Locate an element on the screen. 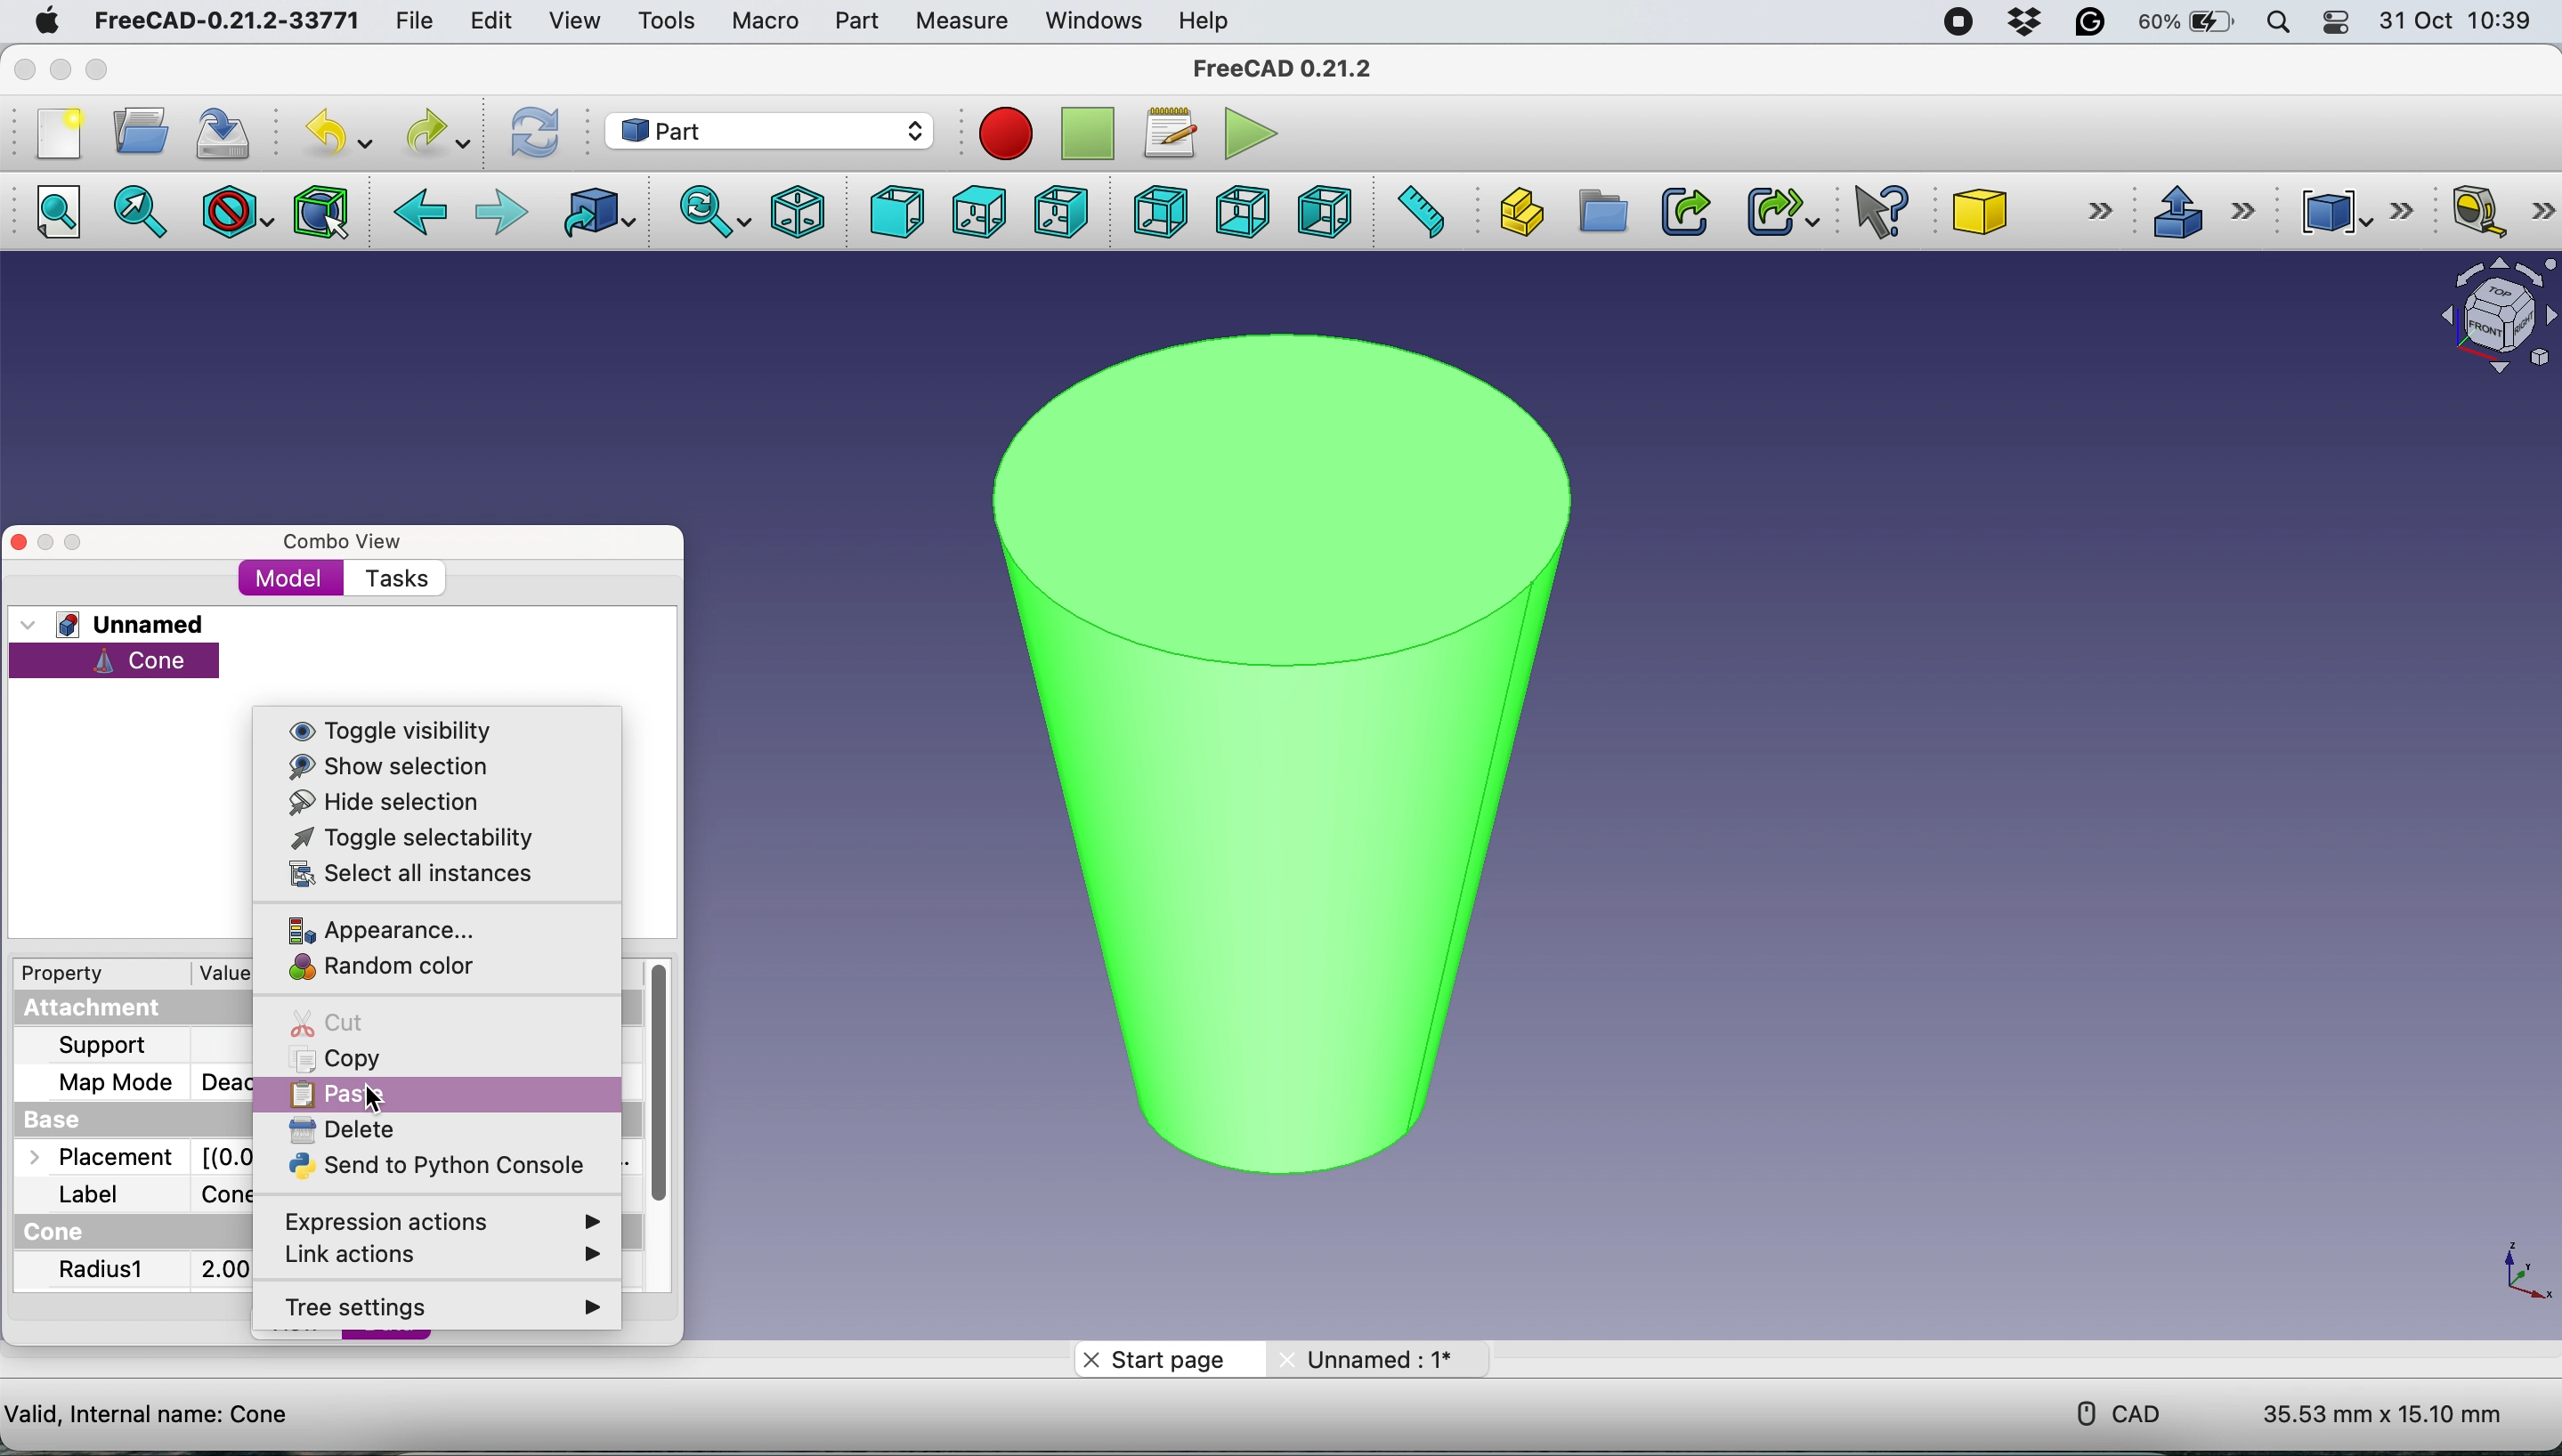 This screenshot has height=1456, width=2562. screen recorder is located at coordinates (1951, 21).